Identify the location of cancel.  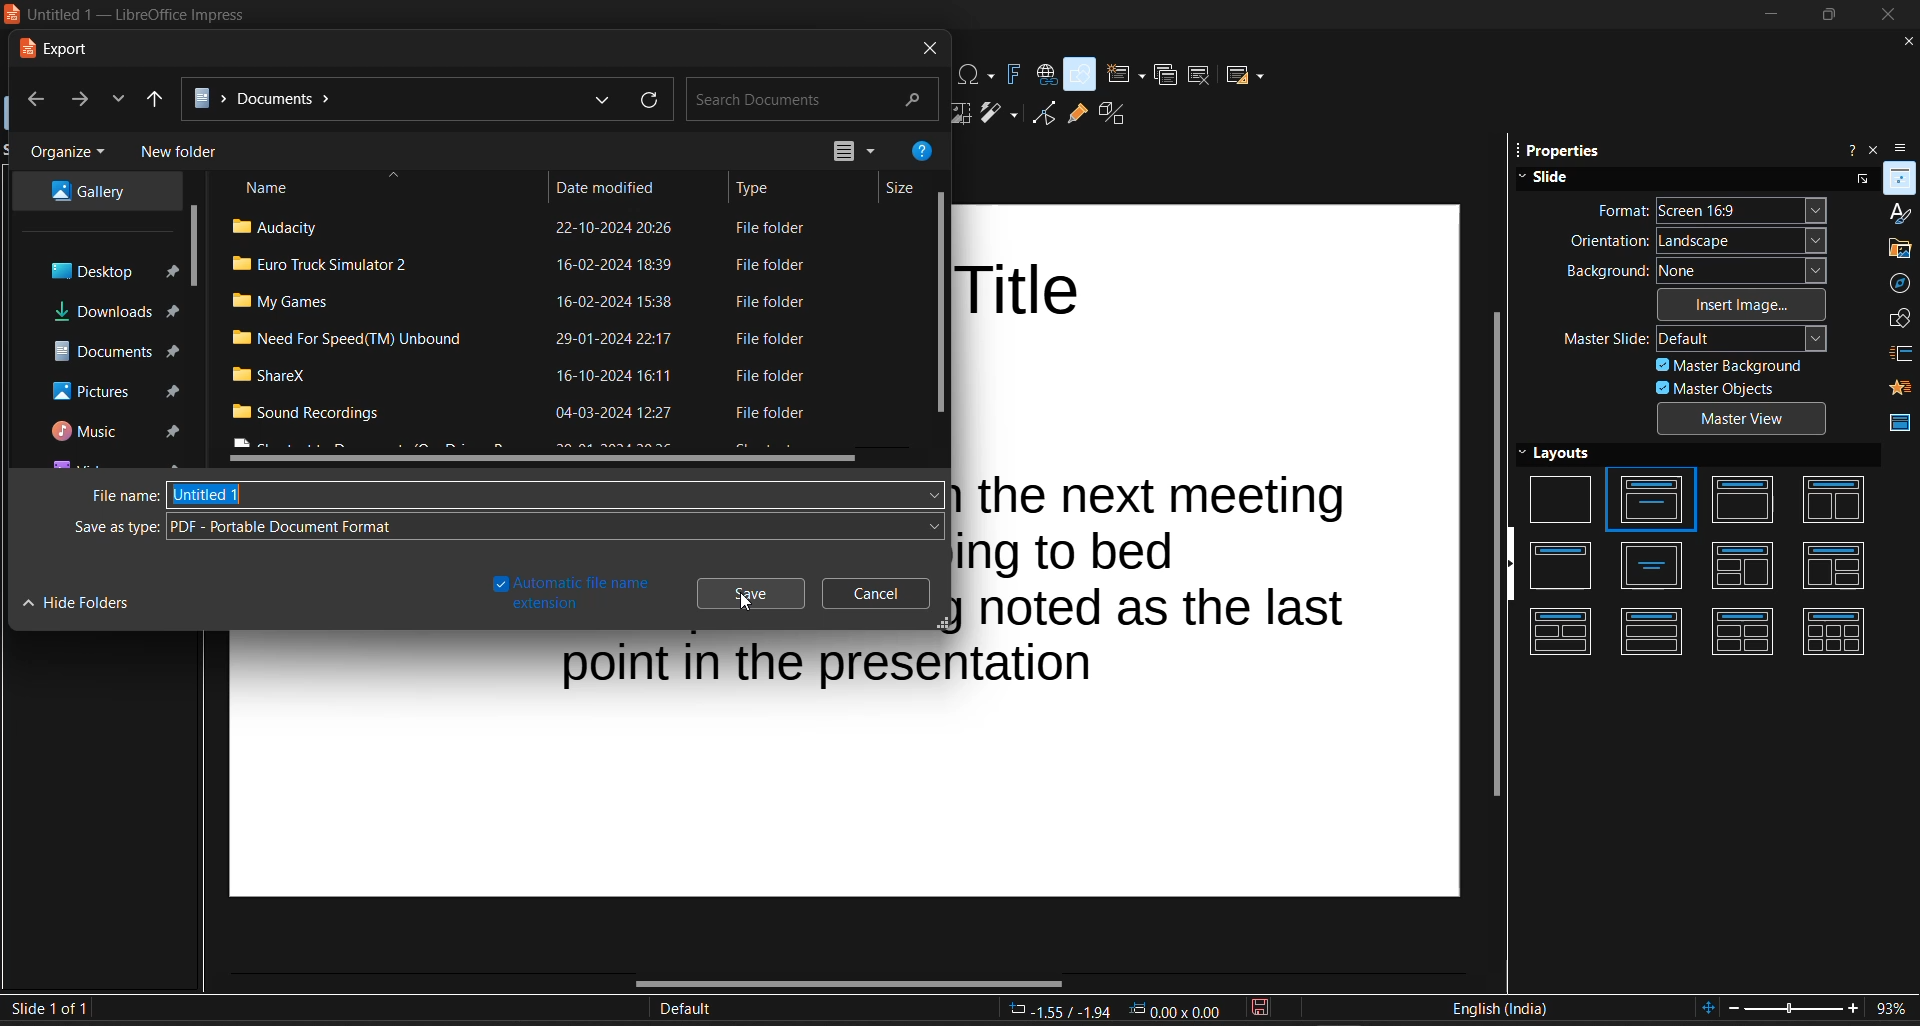
(871, 593).